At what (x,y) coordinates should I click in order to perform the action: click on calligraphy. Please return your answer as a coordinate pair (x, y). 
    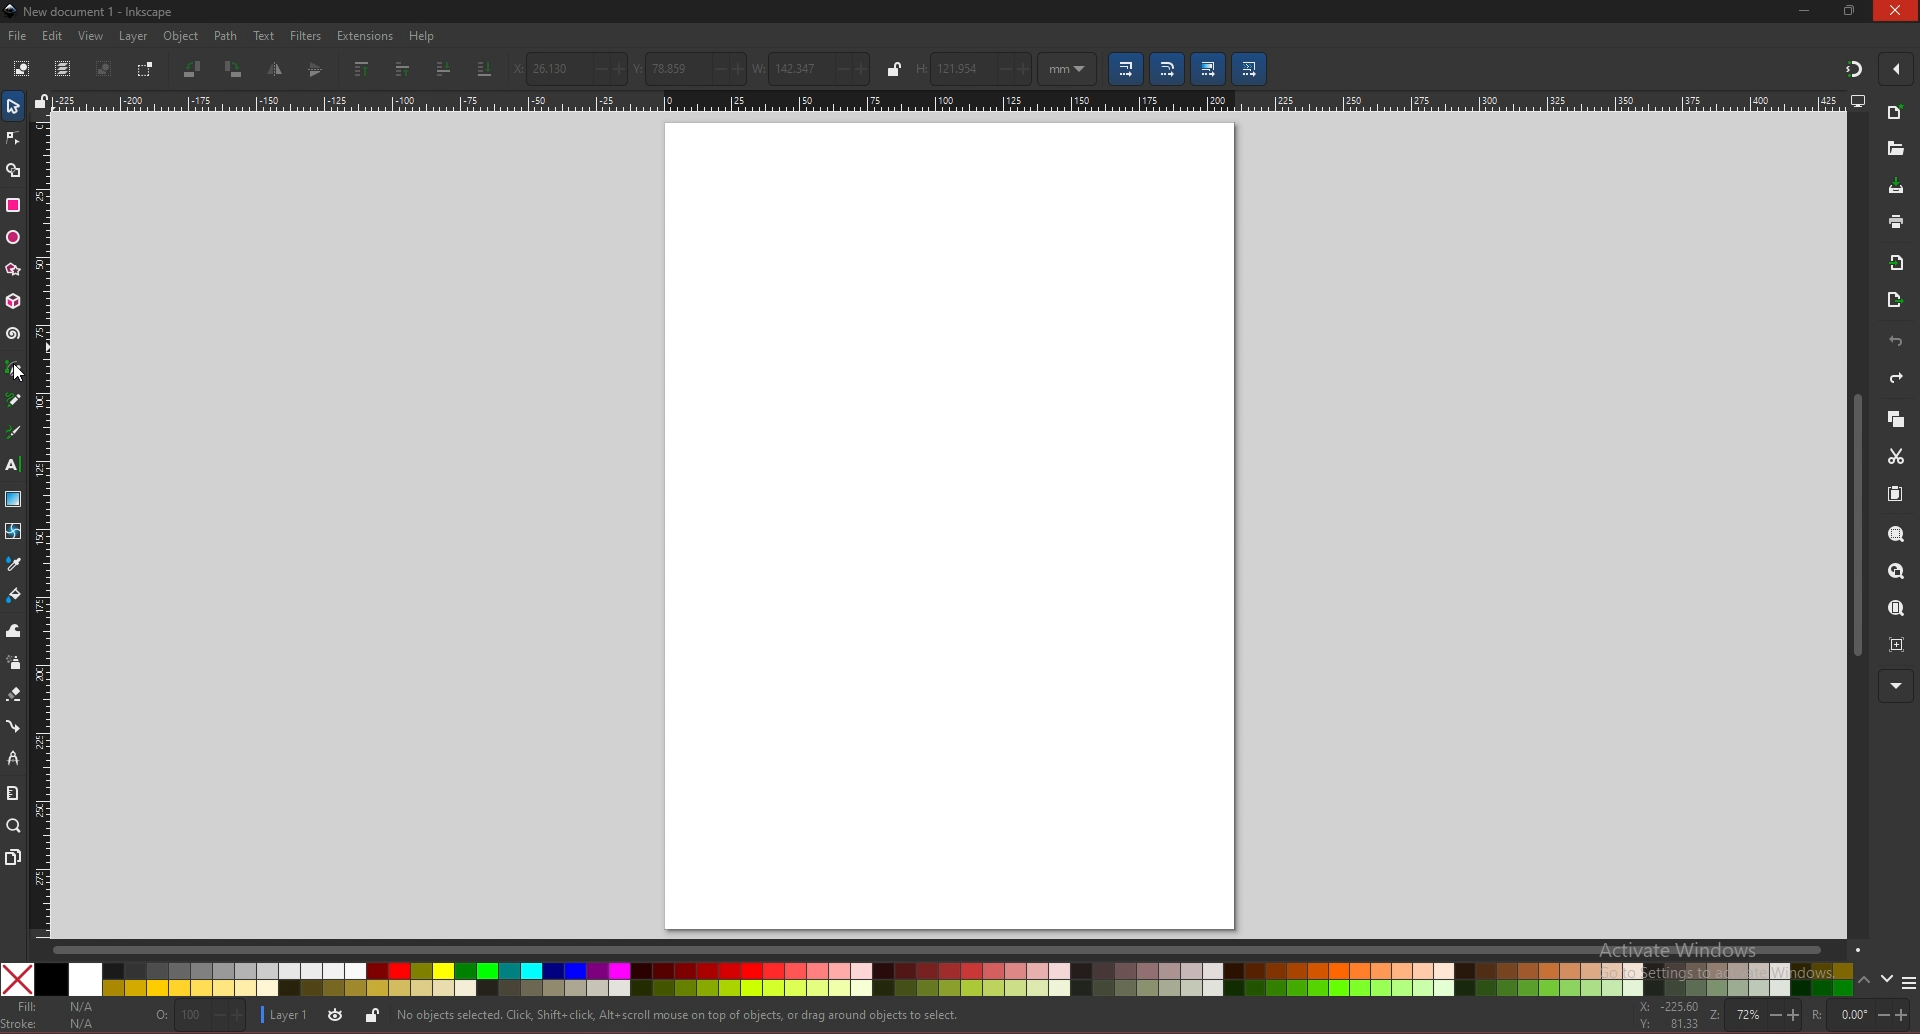
    Looking at the image, I should click on (16, 432).